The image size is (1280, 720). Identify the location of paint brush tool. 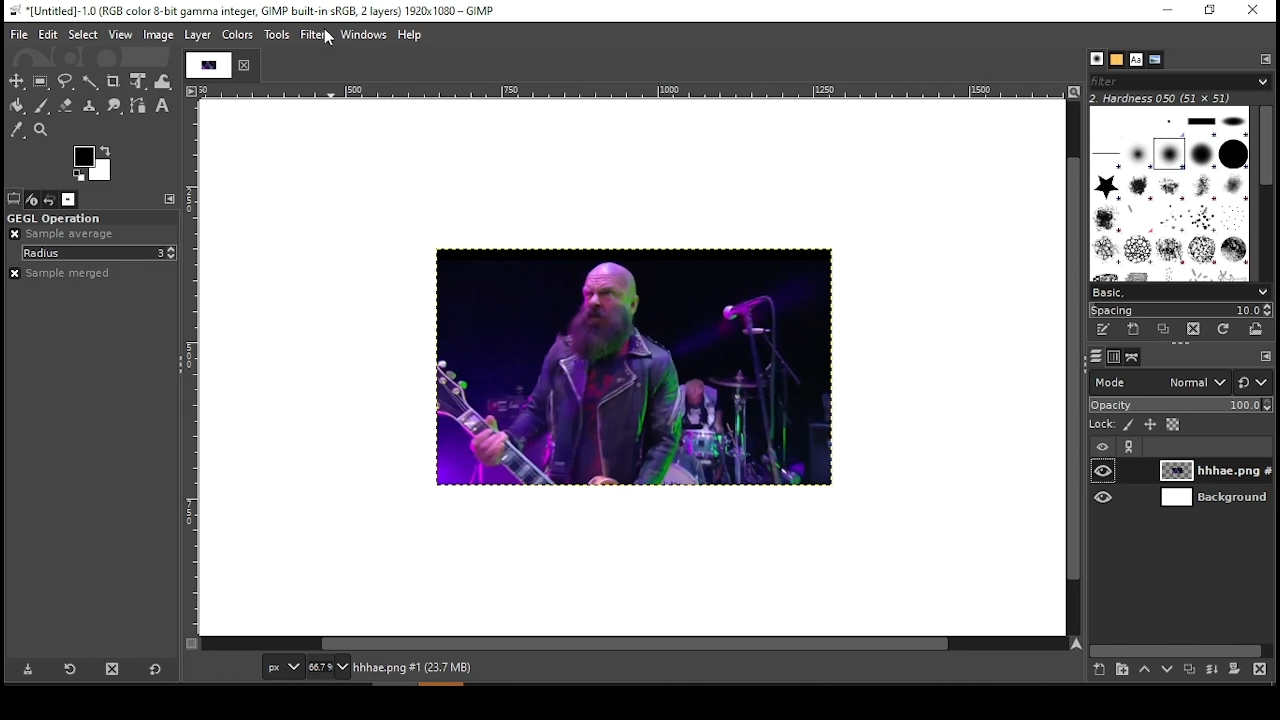
(40, 104).